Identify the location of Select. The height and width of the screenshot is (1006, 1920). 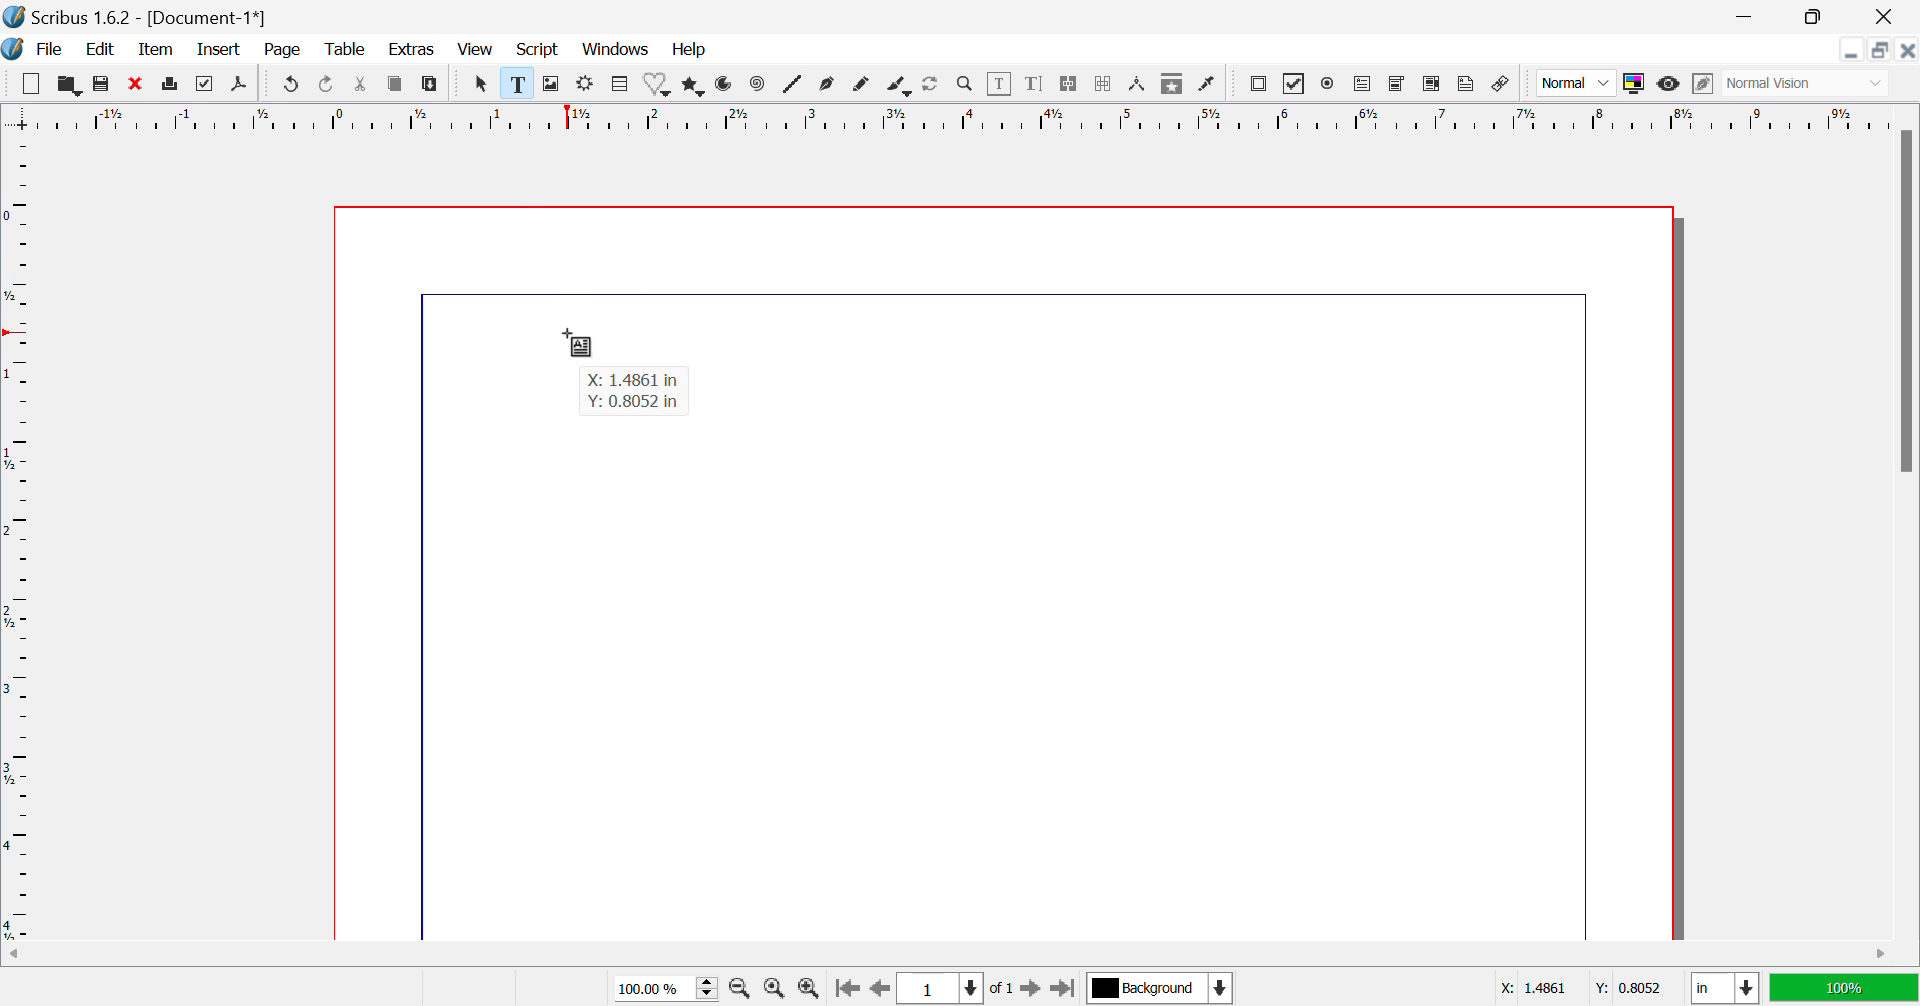
(481, 83).